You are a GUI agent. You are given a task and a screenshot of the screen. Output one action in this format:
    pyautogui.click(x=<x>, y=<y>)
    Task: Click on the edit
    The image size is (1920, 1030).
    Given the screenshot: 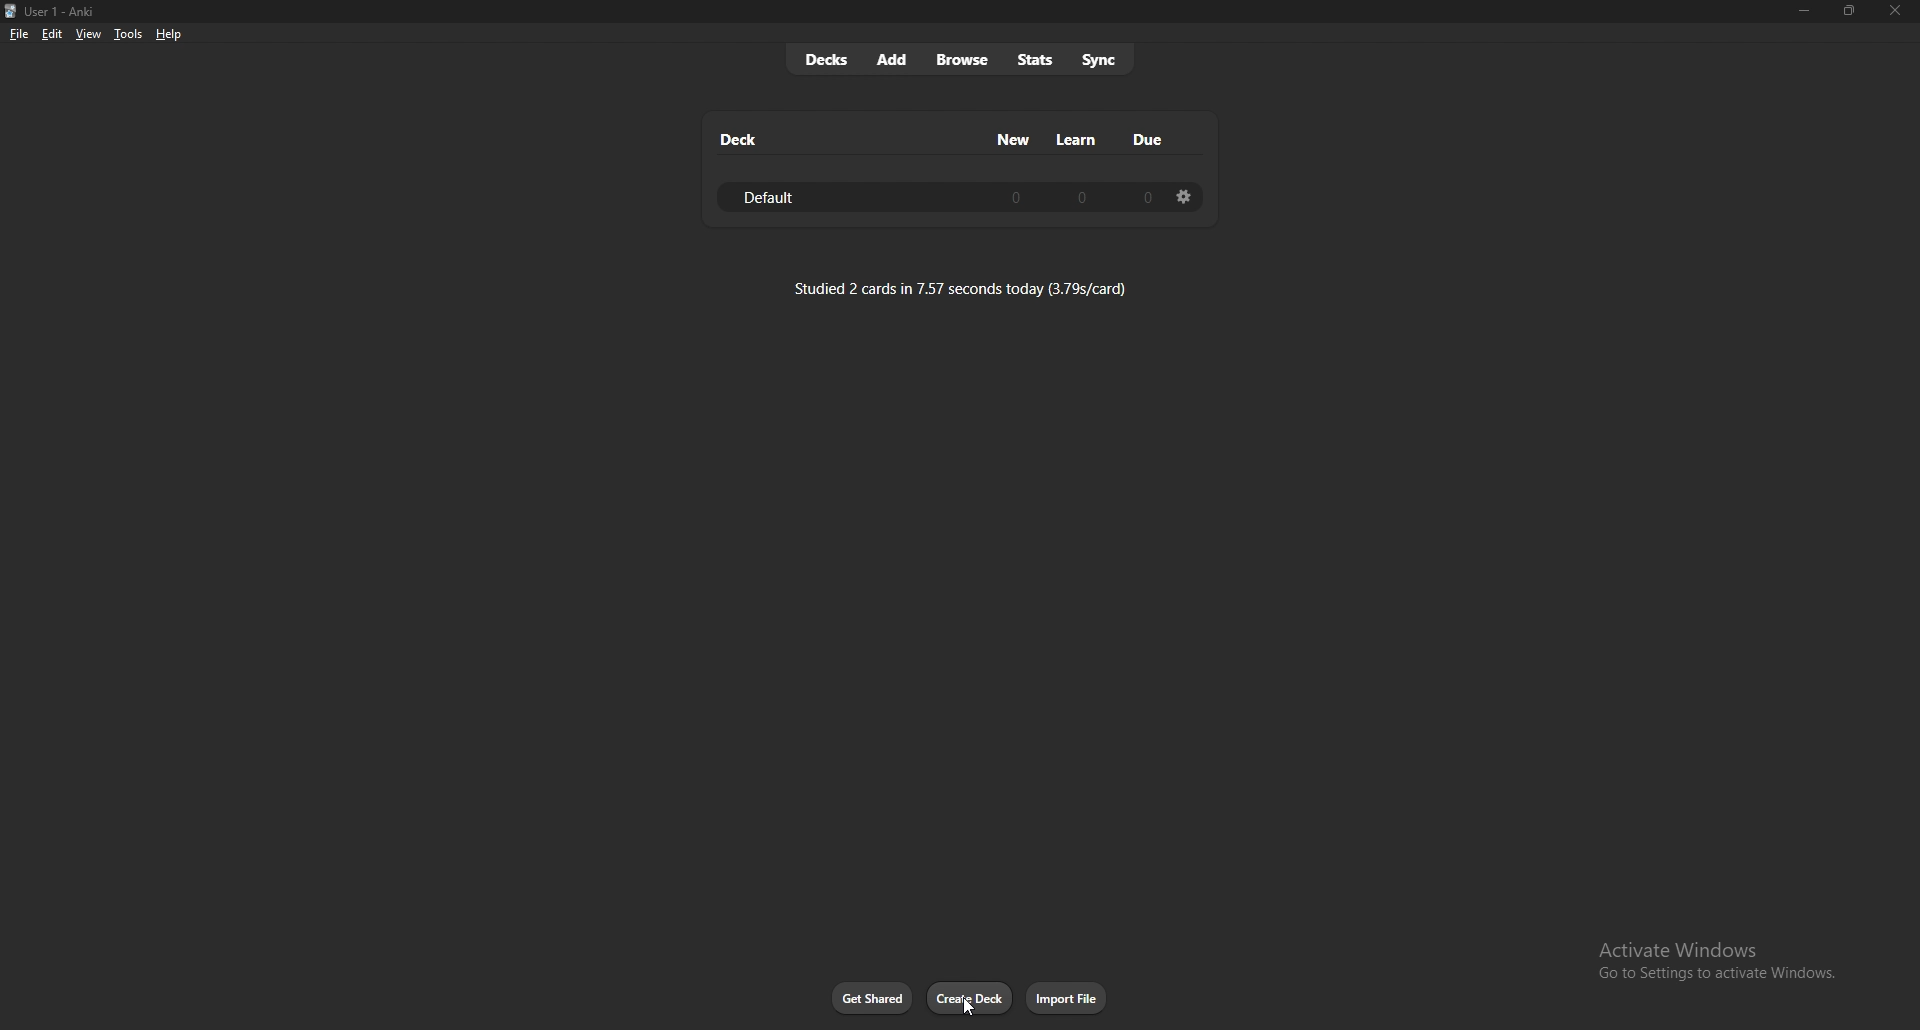 What is the action you would take?
    pyautogui.click(x=50, y=35)
    